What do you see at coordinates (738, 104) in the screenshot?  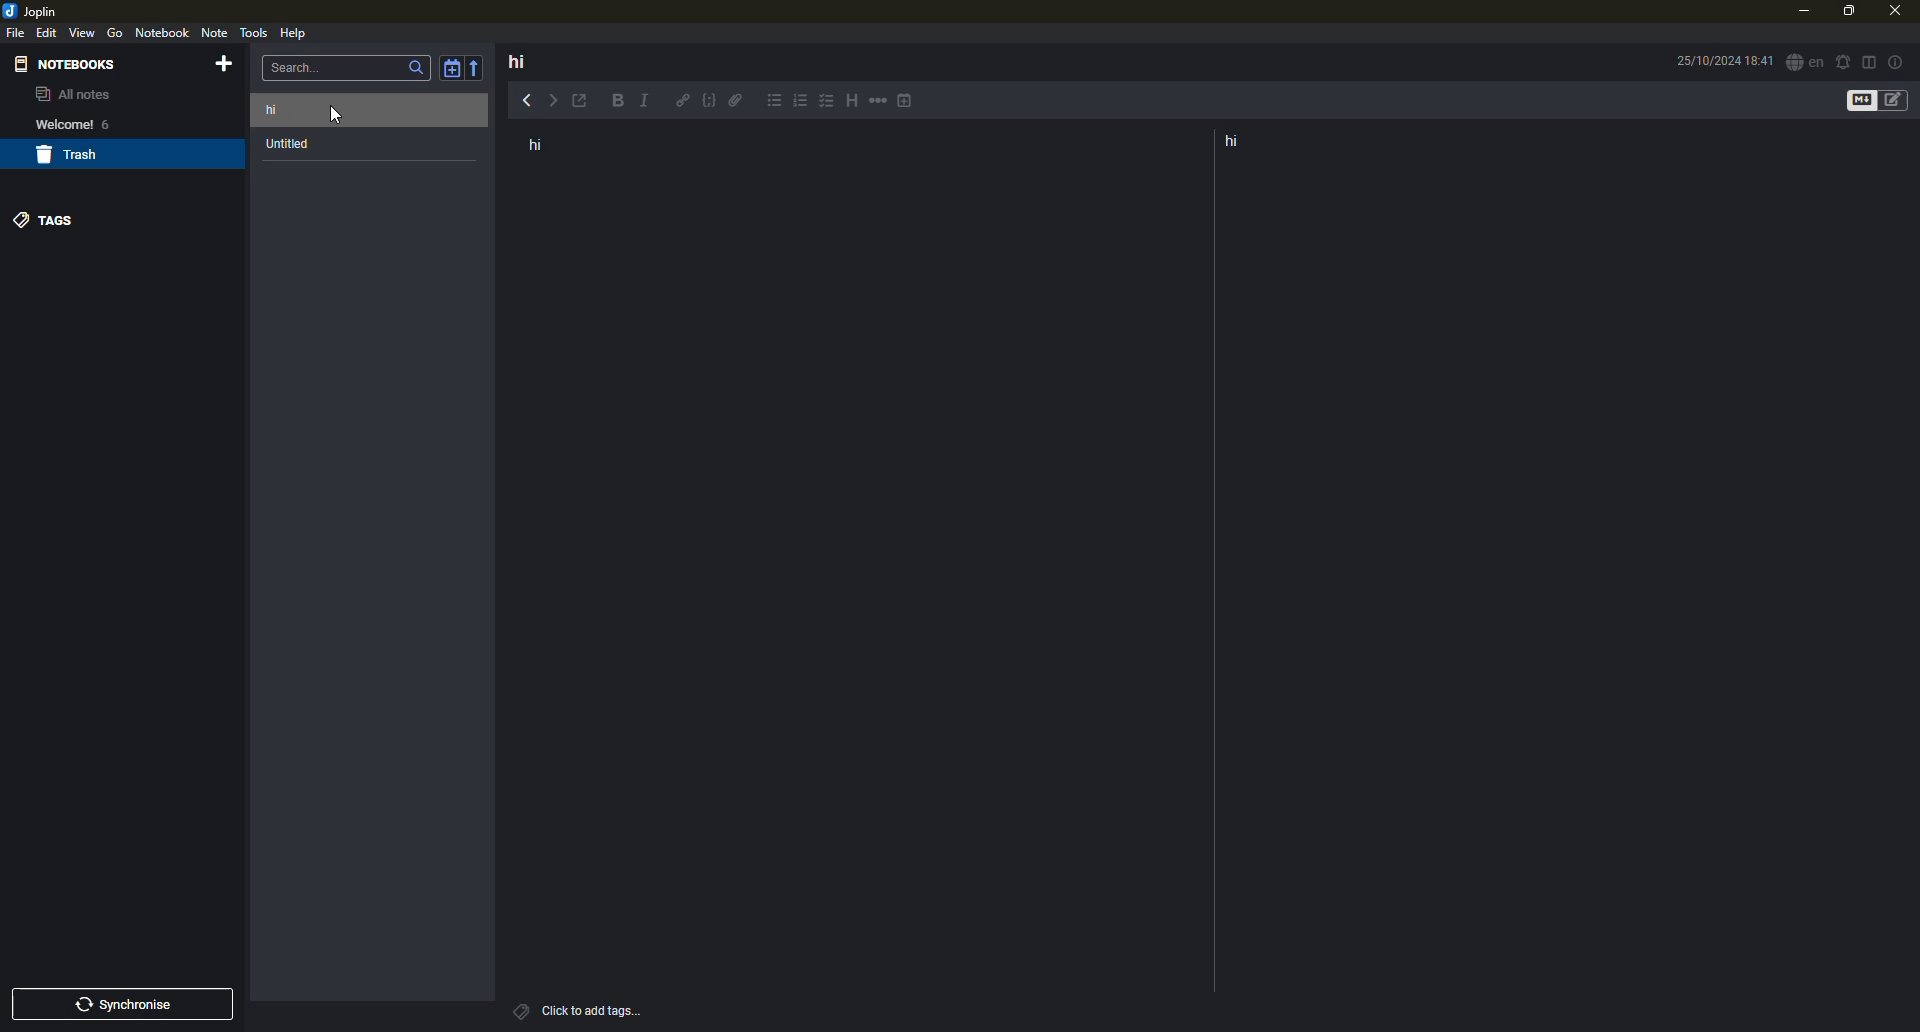 I see `attach file` at bounding box center [738, 104].